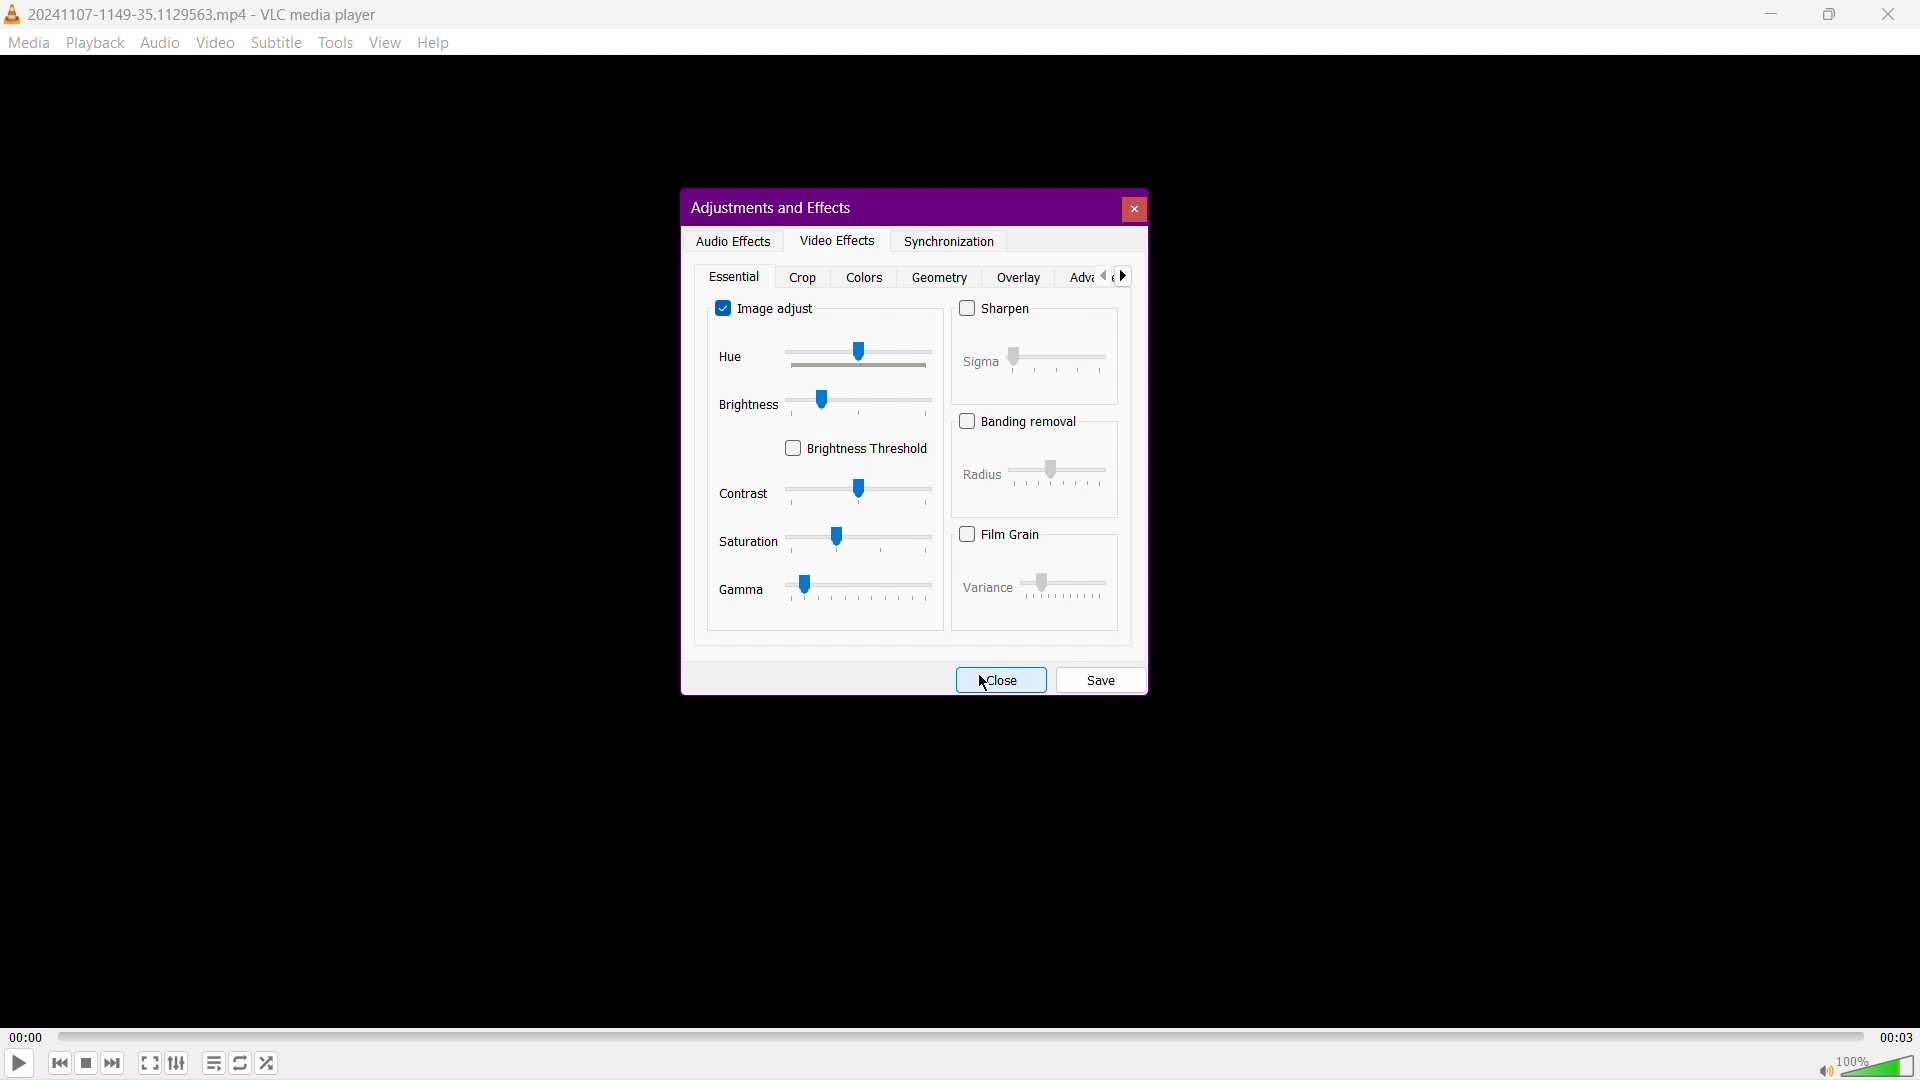 The height and width of the screenshot is (1080, 1920). What do you see at coordinates (1100, 678) in the screenshot?
I see `Save` at bounding box center [1100, 678].